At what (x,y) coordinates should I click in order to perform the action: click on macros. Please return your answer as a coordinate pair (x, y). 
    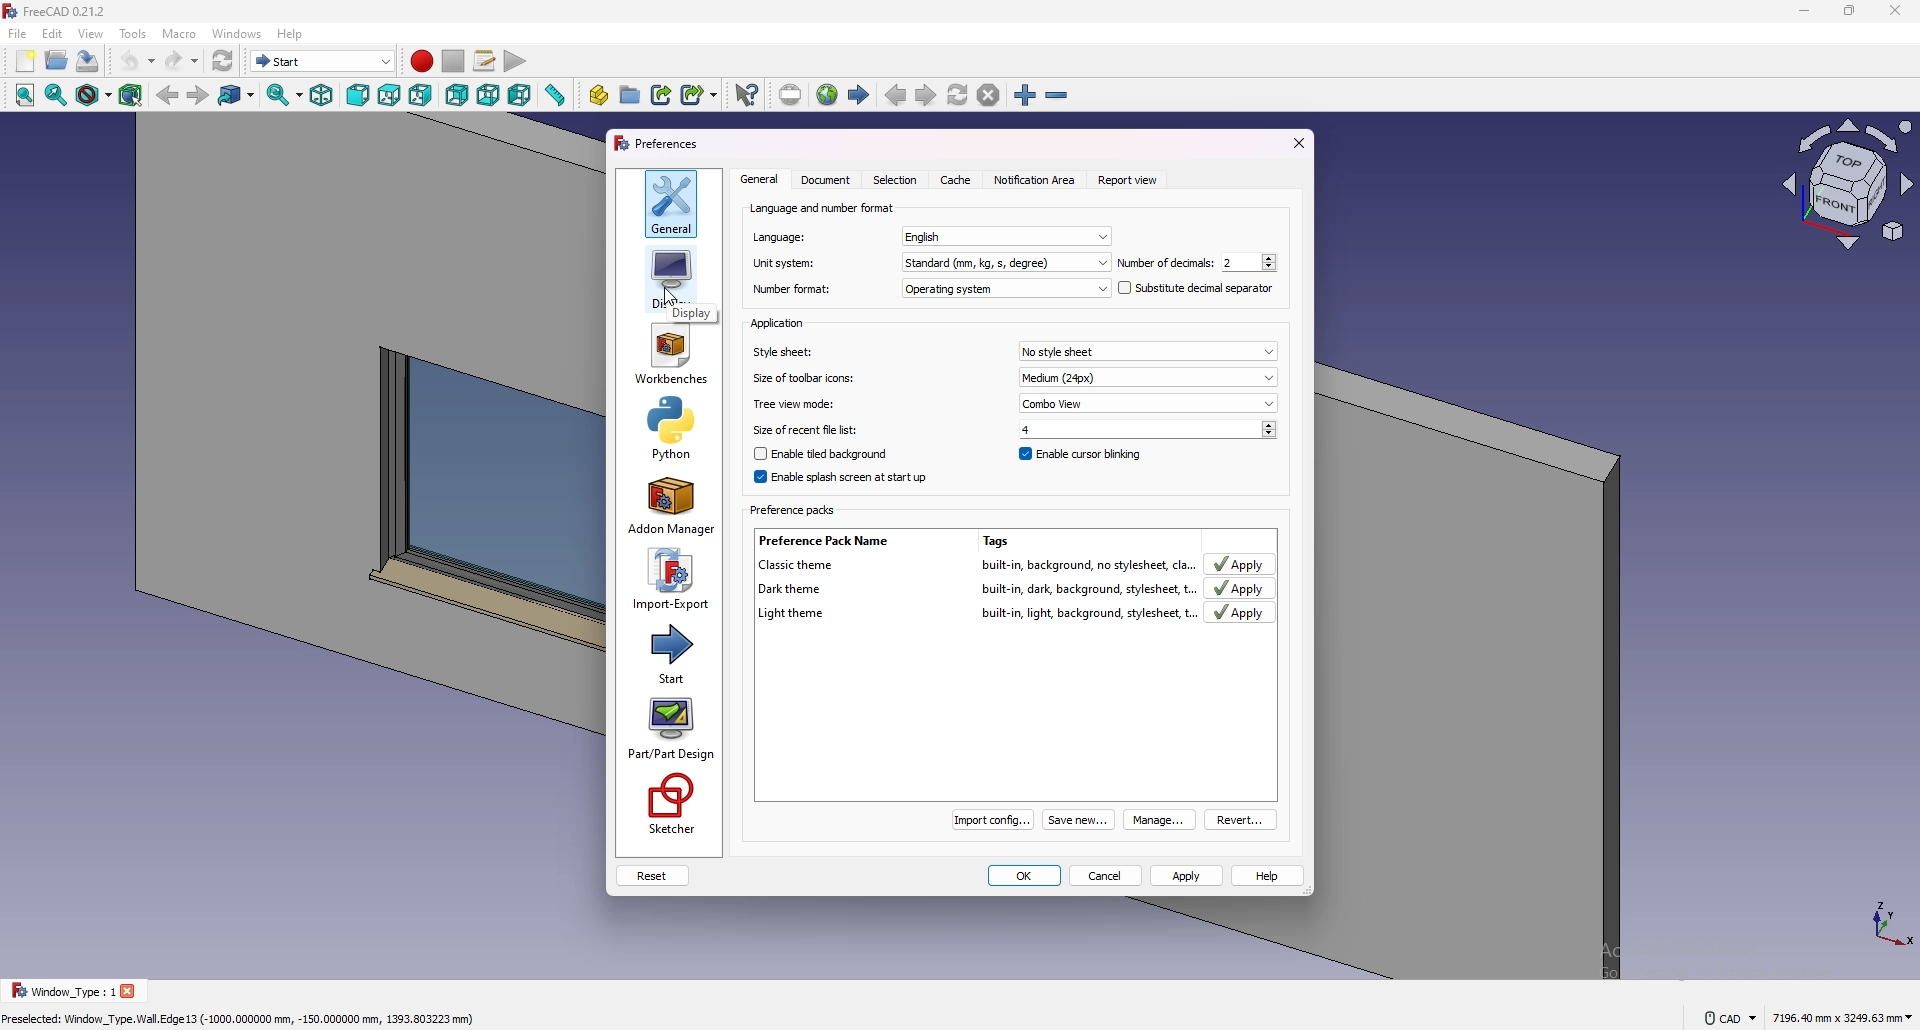
    Looking at the image, I should click on (486, 61).